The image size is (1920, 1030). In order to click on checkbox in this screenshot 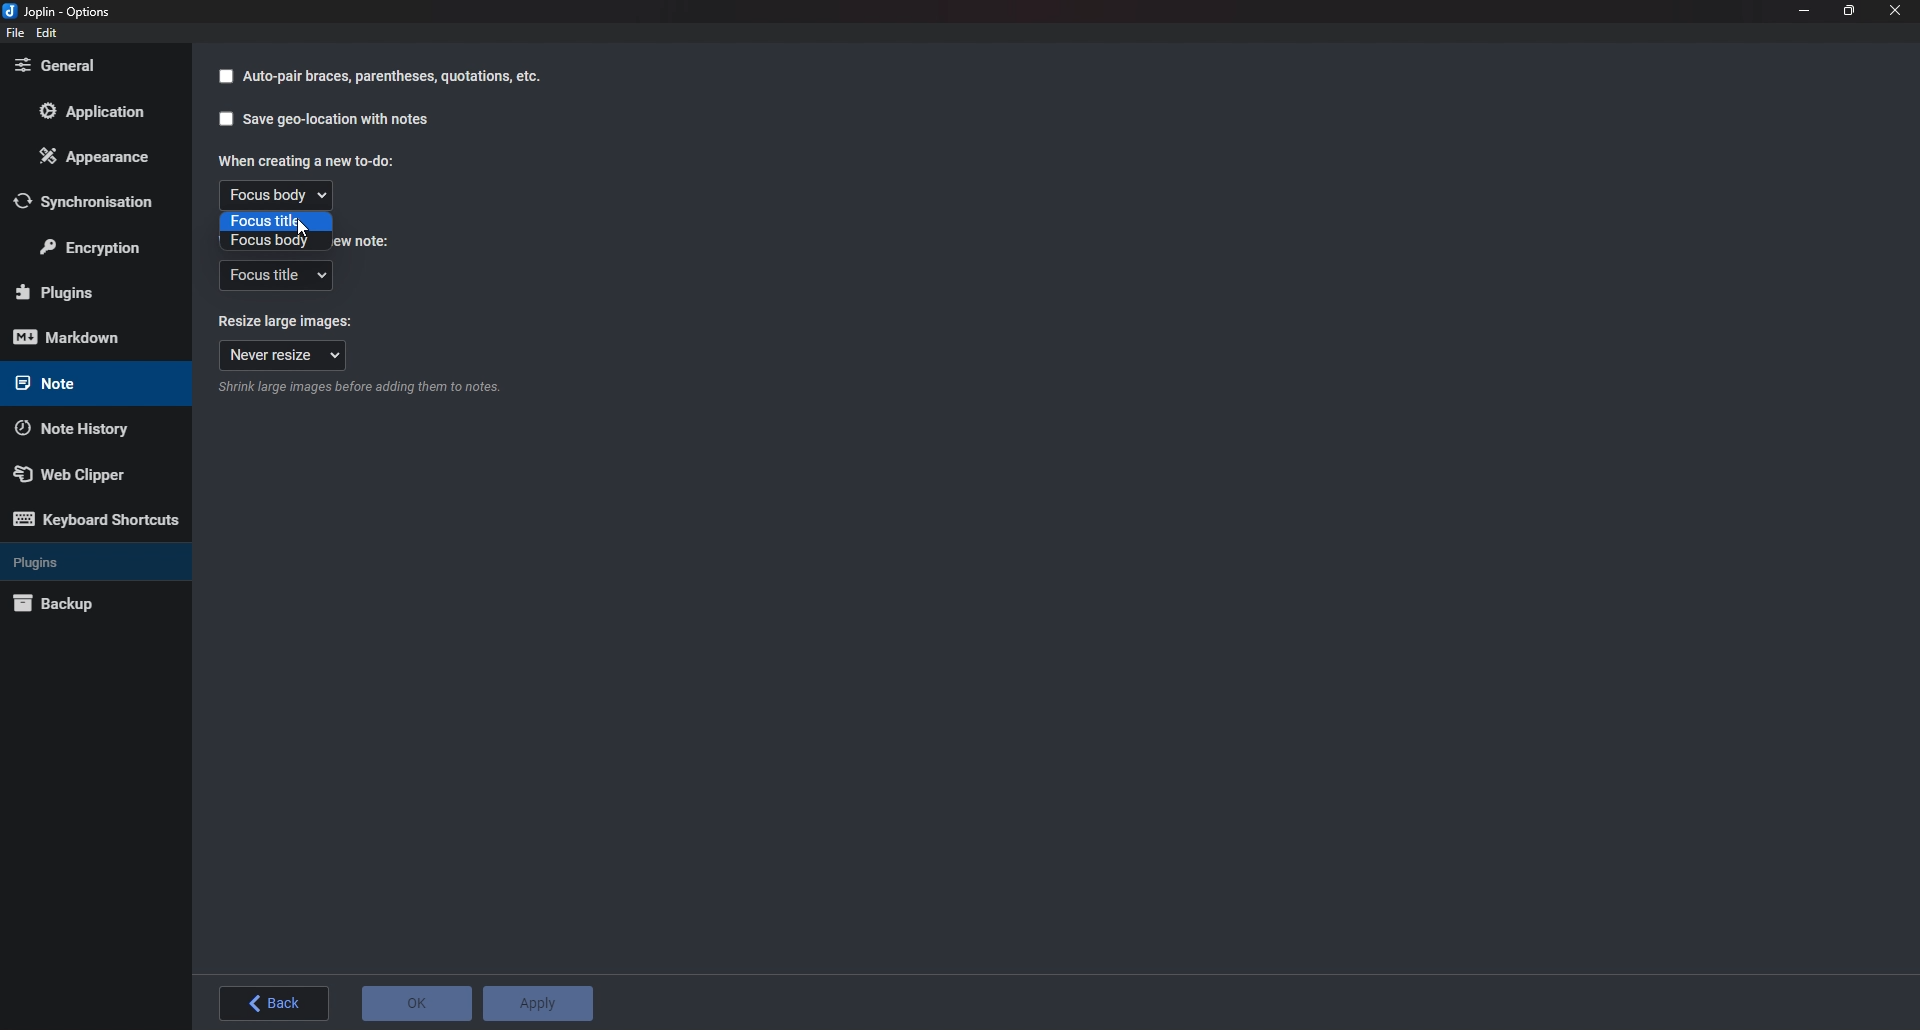, I will do `click(225, 77)`.